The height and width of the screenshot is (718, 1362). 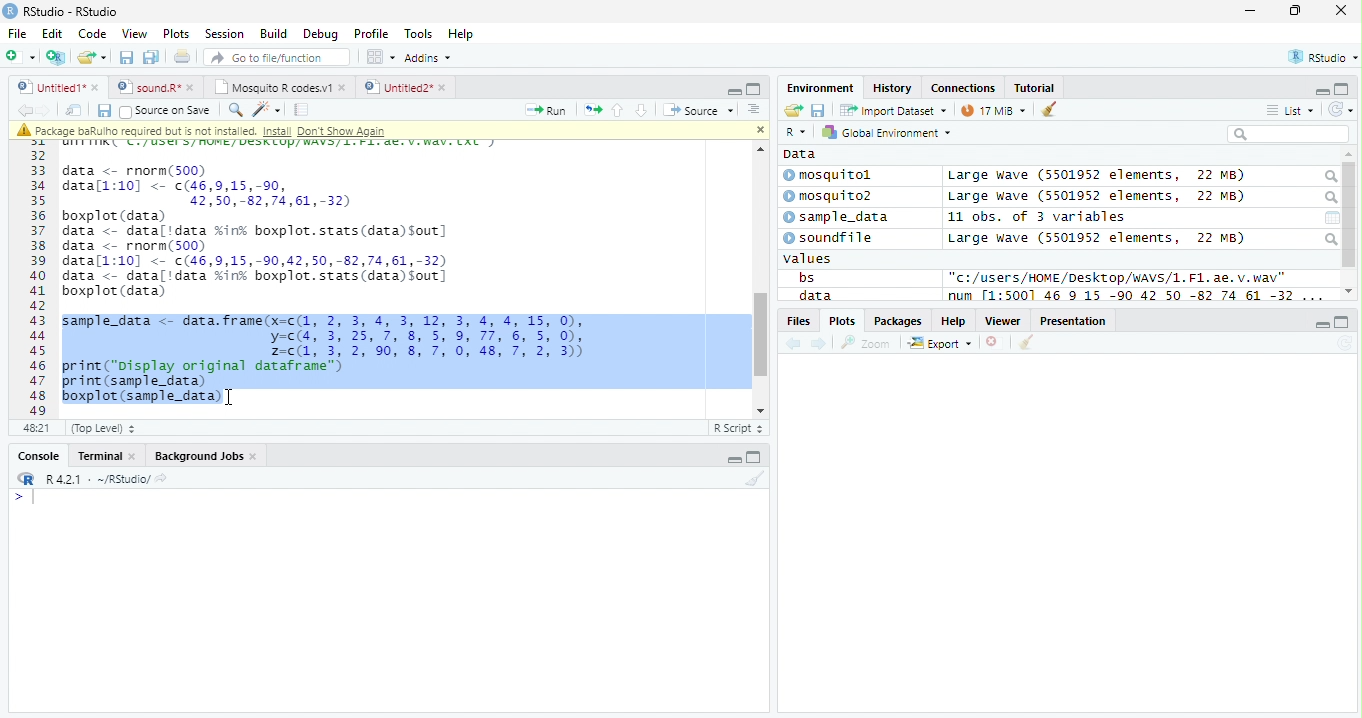 I want to click on typing cursor, so click(x=24, y=498).